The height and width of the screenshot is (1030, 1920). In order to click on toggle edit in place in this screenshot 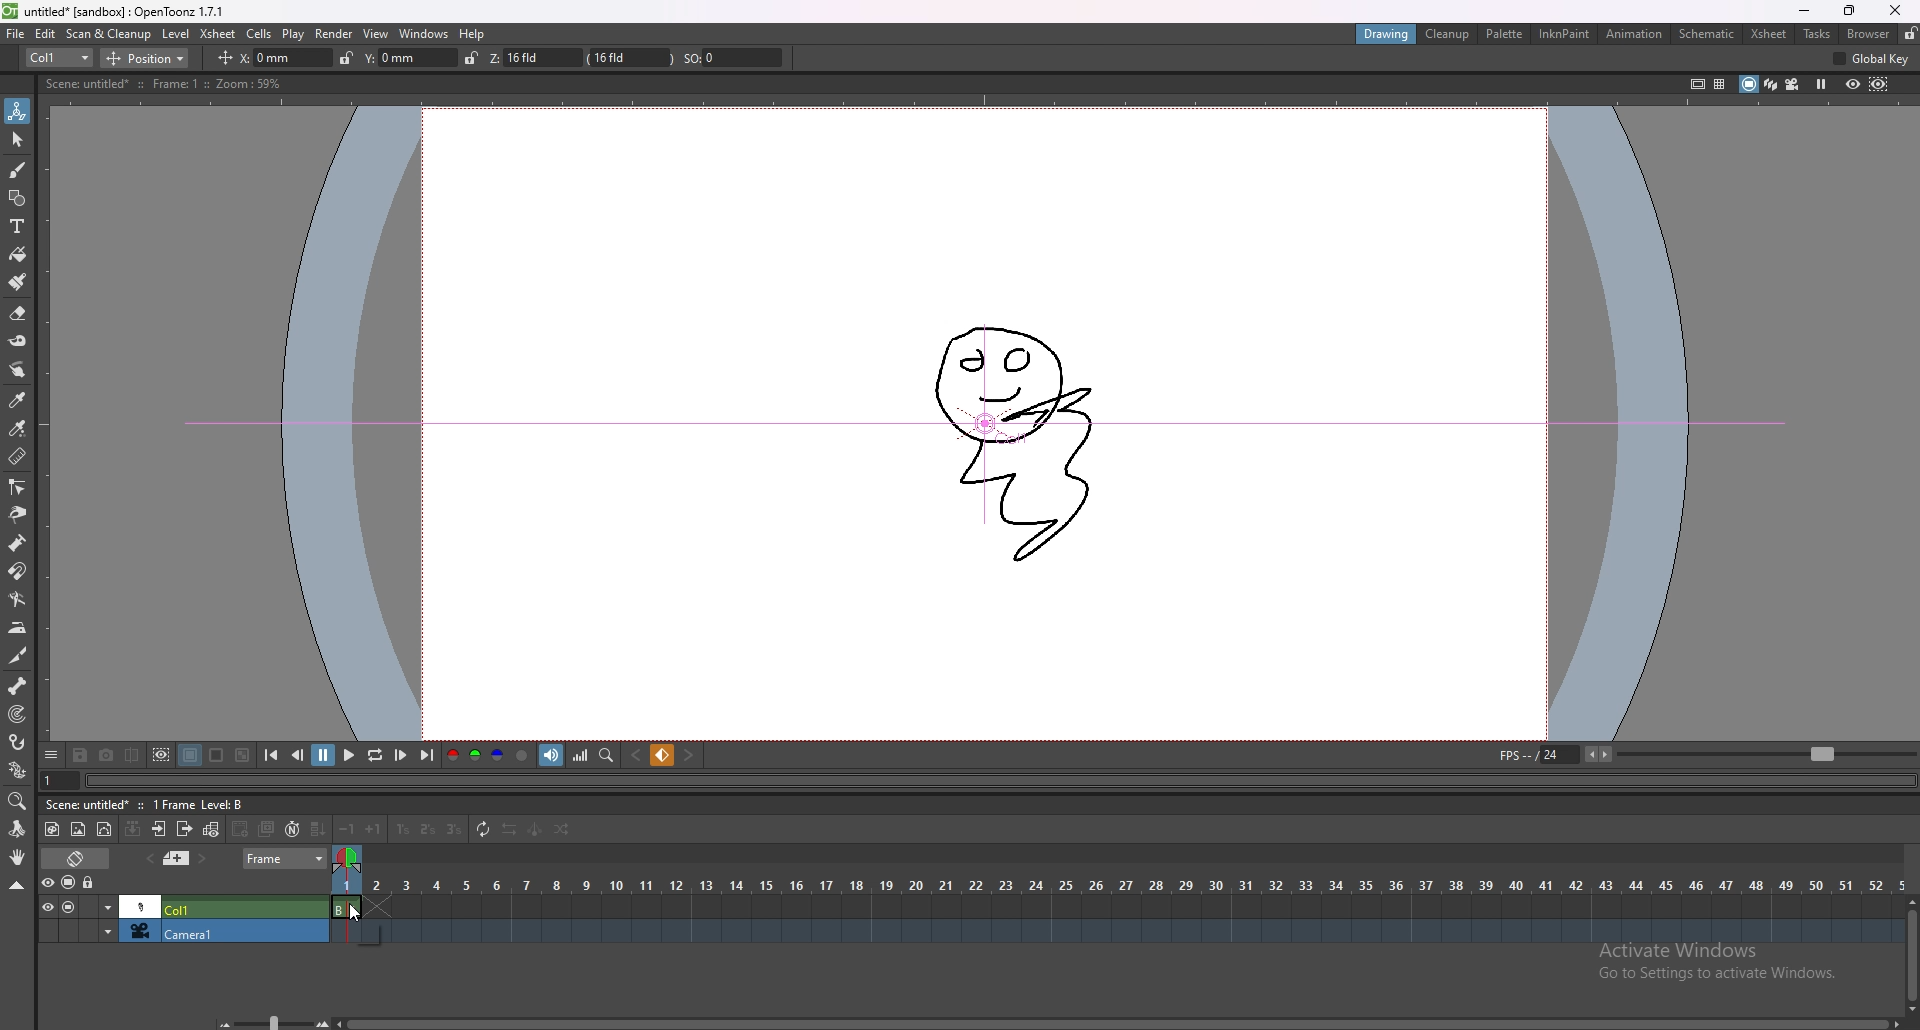, I will do `click(210, 829)`.